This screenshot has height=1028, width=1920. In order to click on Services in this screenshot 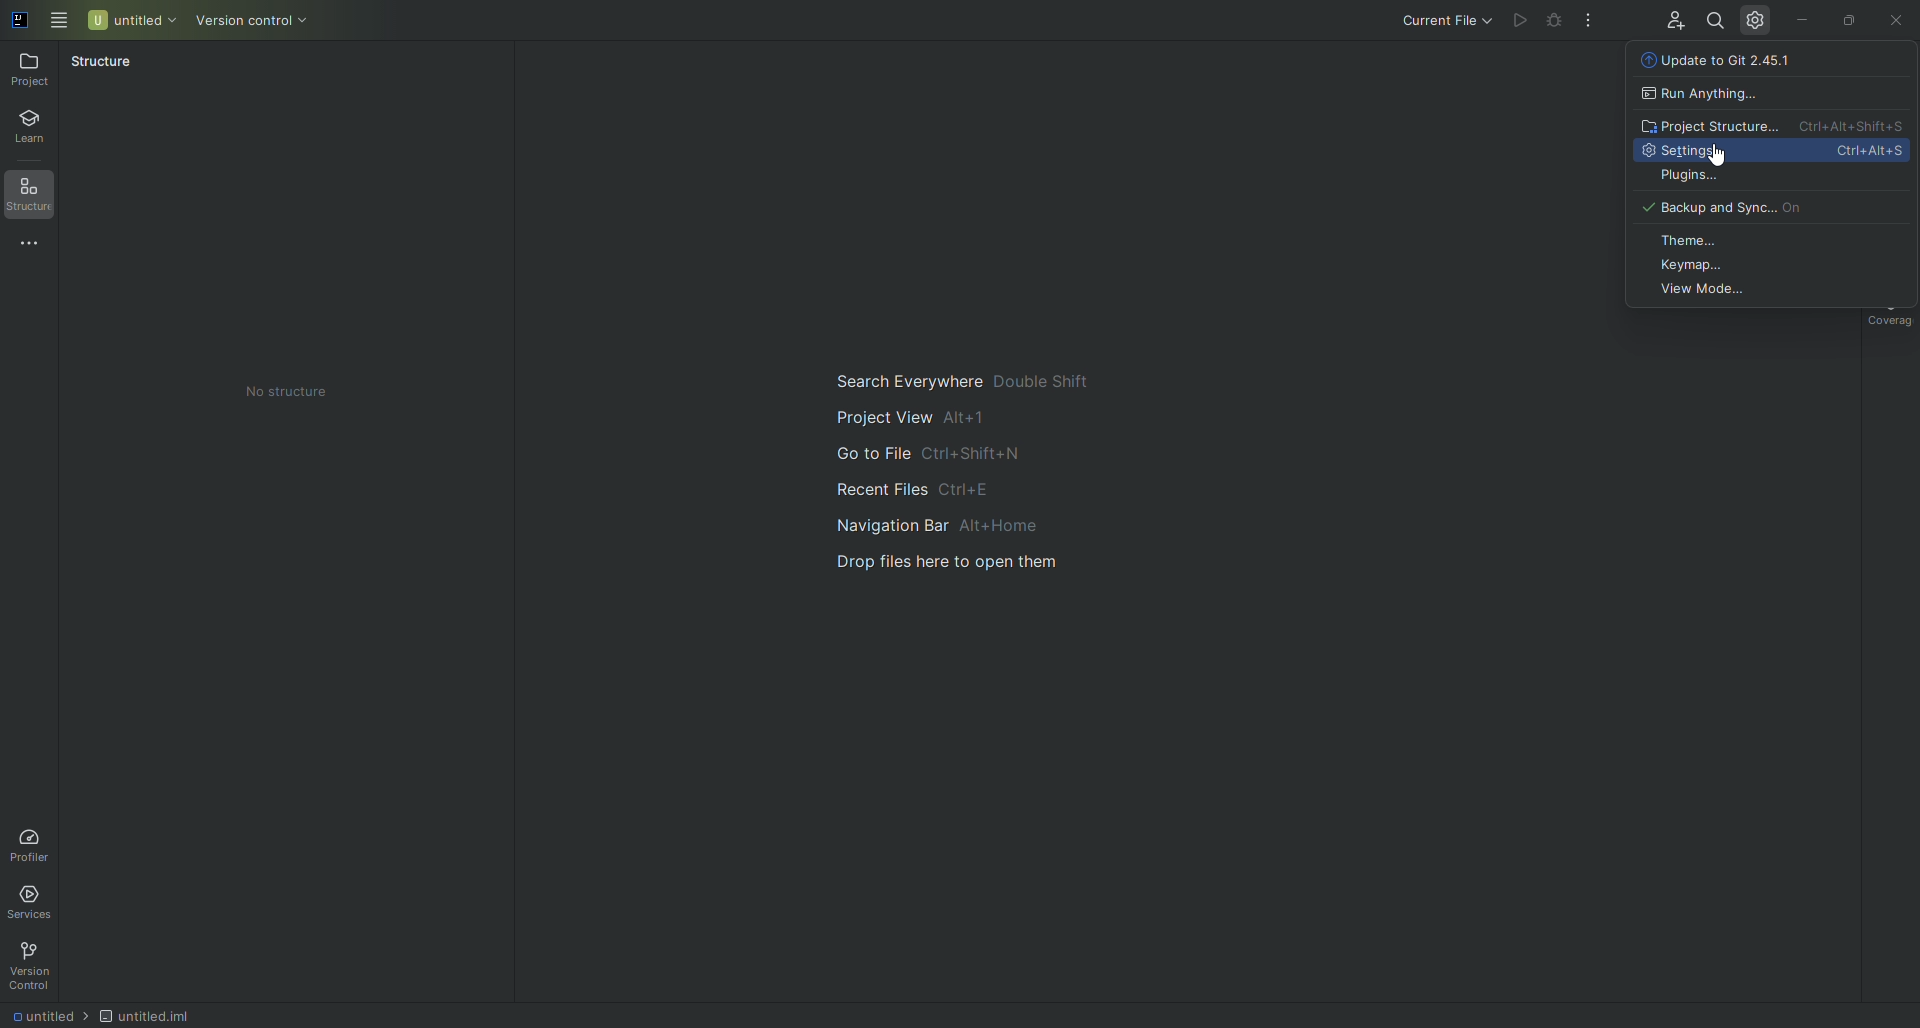, I will do `click(31, 905)`.